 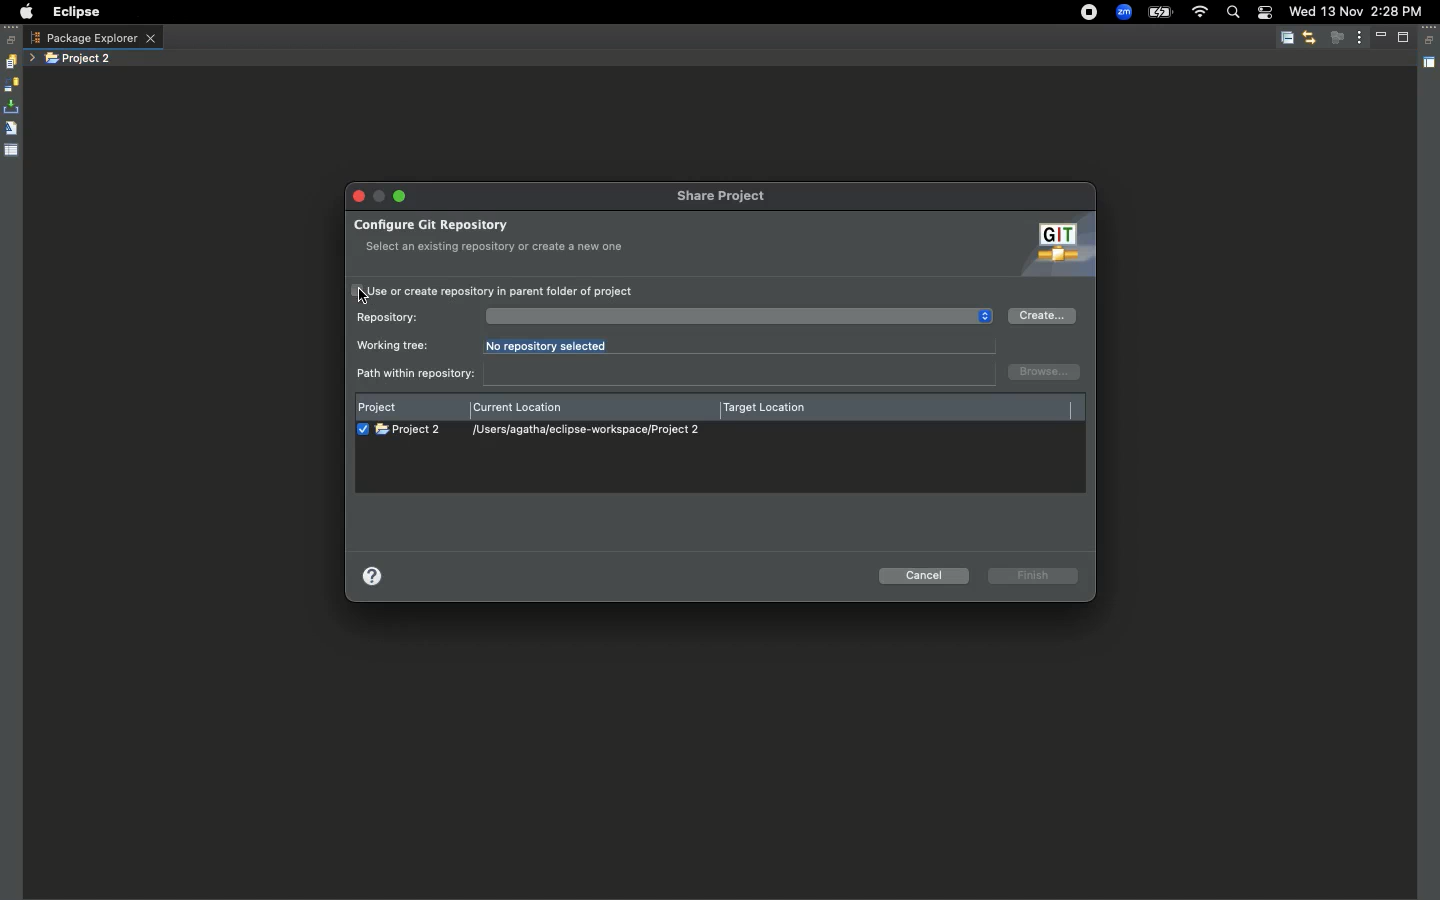 What do you see at coordinates (12, 40) in the screenshot?
I see `Restore` at bounding box center [12, 40].